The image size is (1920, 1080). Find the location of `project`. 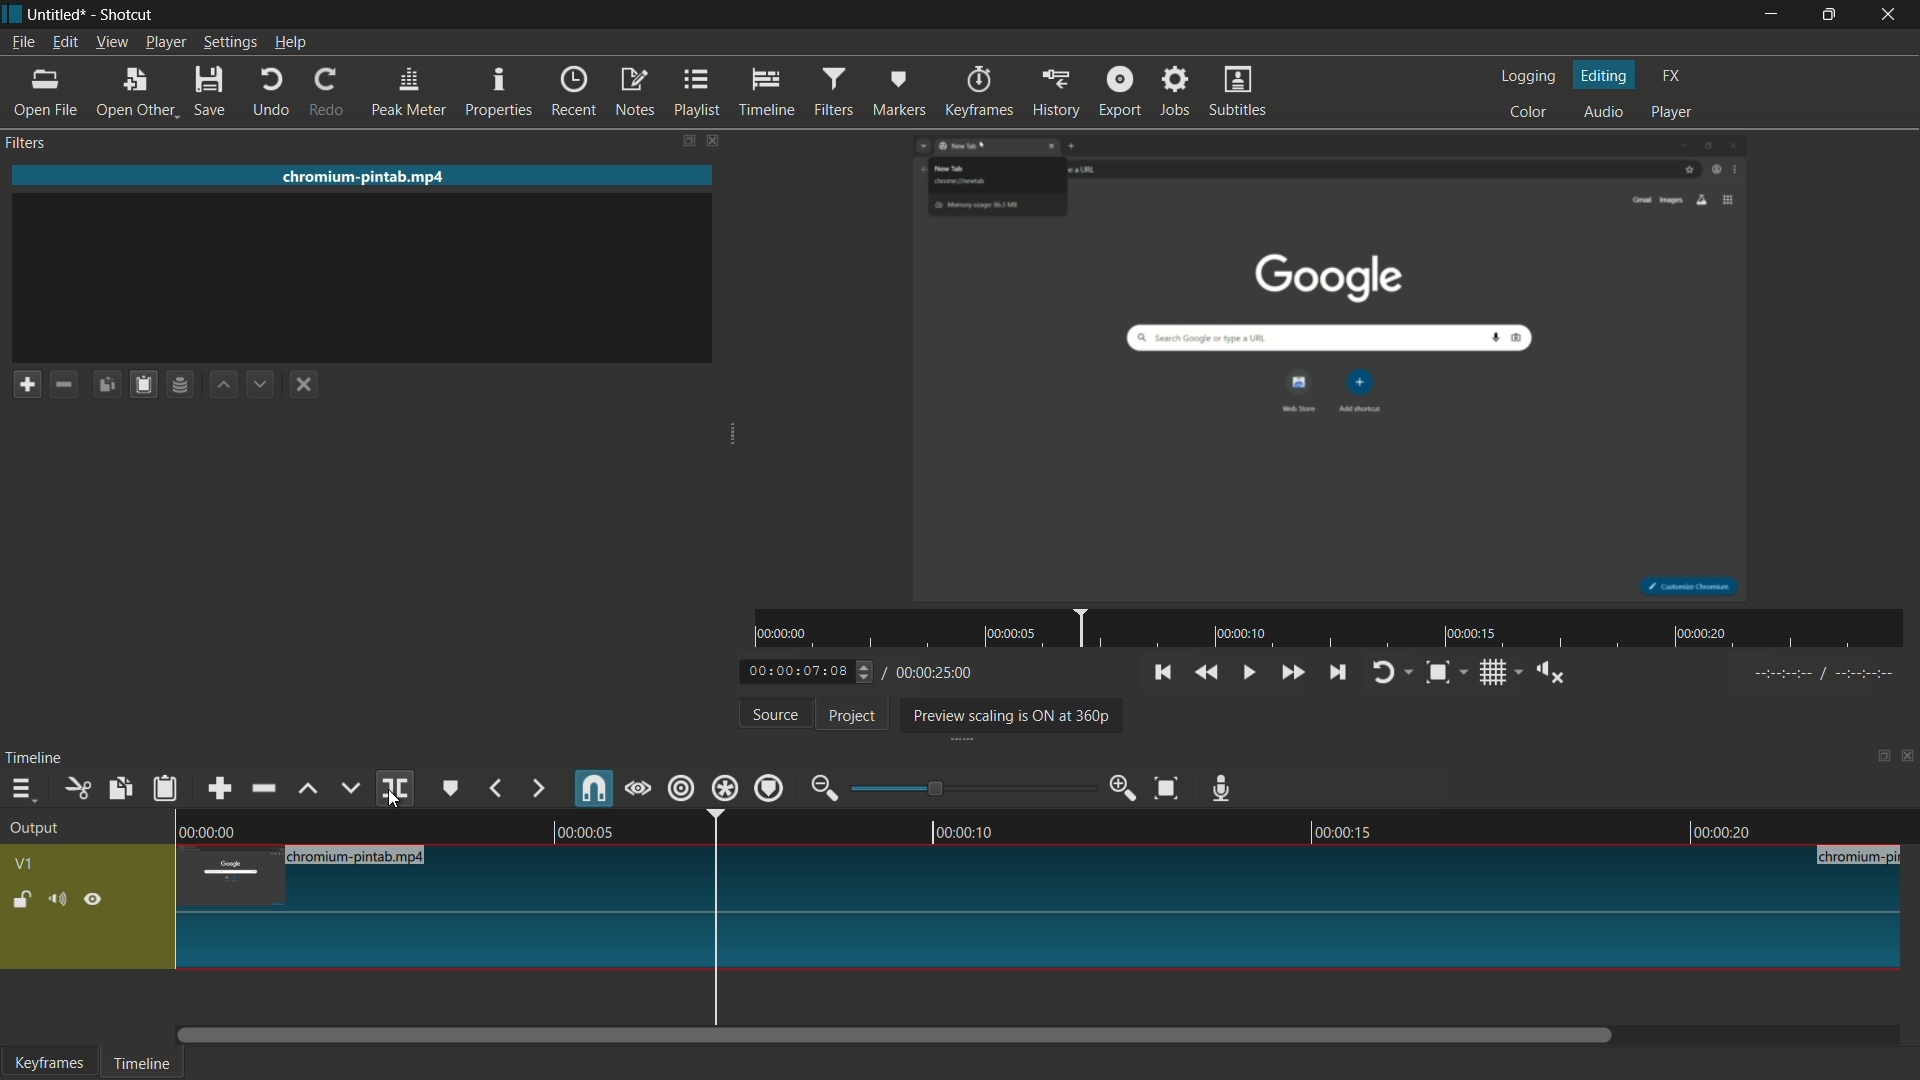

project is located at coordinates (853, 716).